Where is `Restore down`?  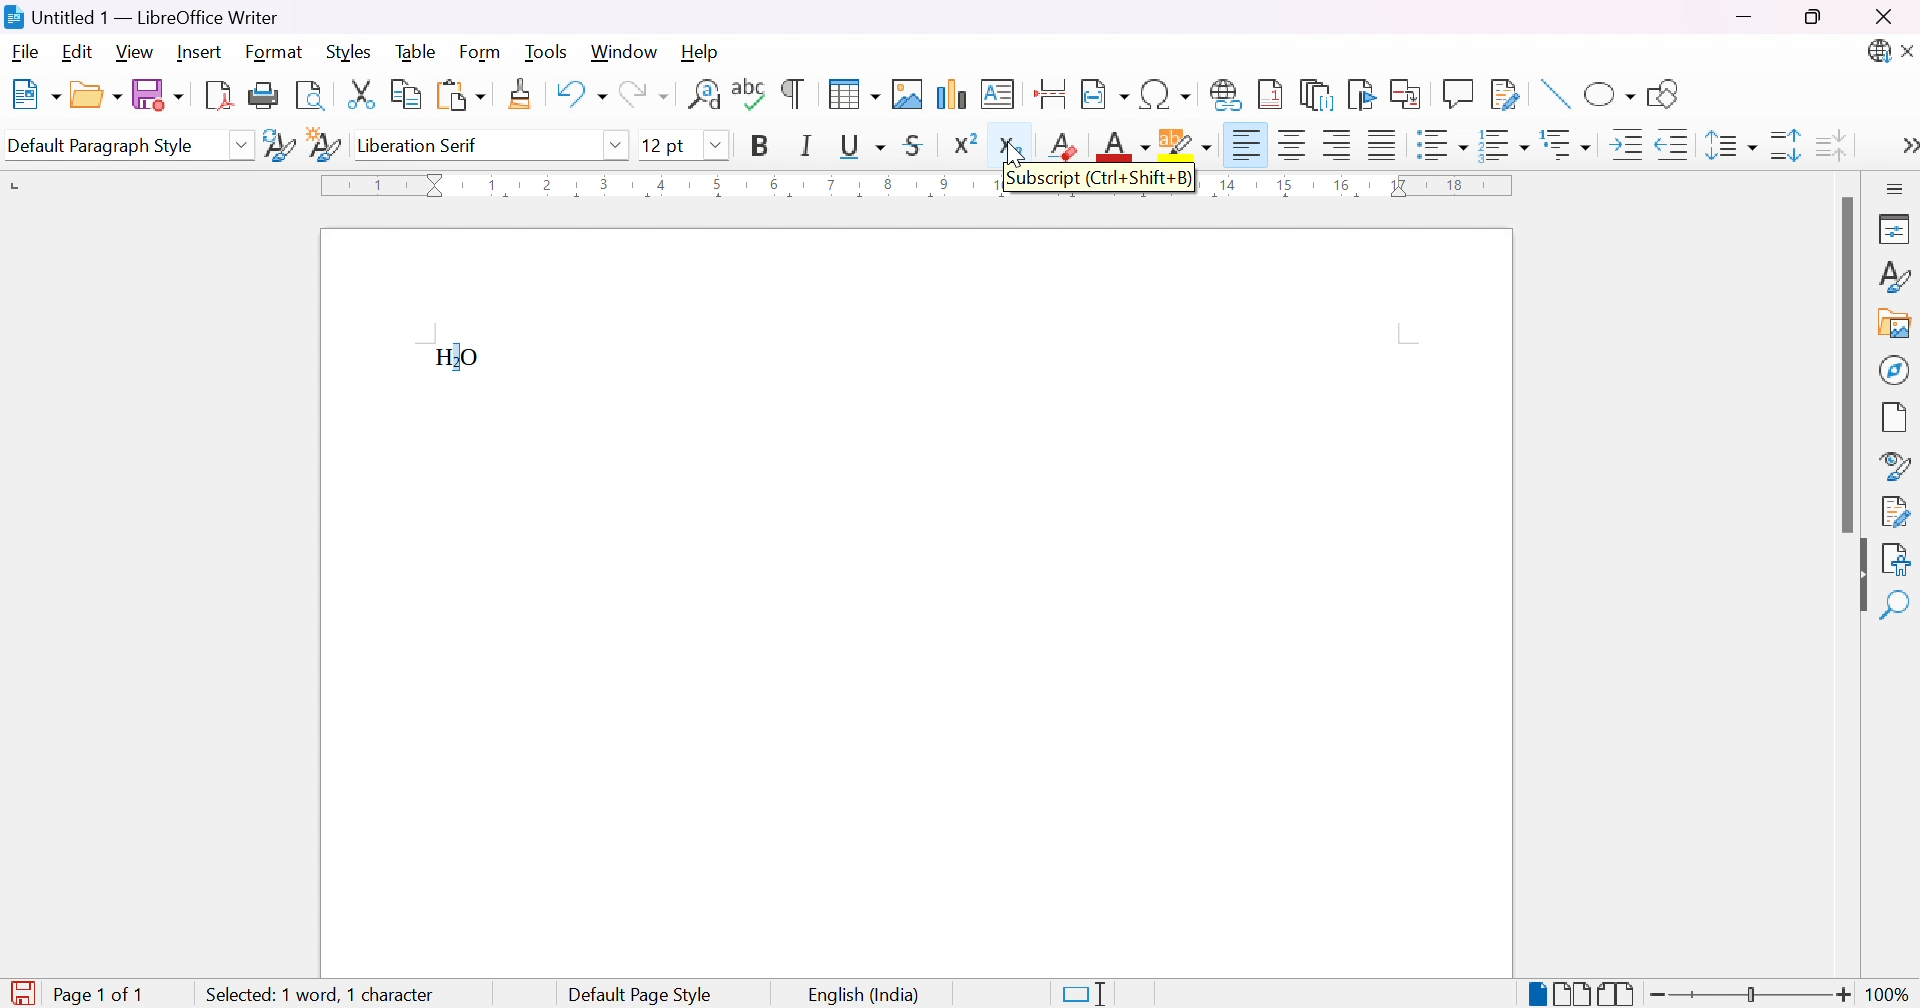
Restore down is located at coordinates (1813, 19).